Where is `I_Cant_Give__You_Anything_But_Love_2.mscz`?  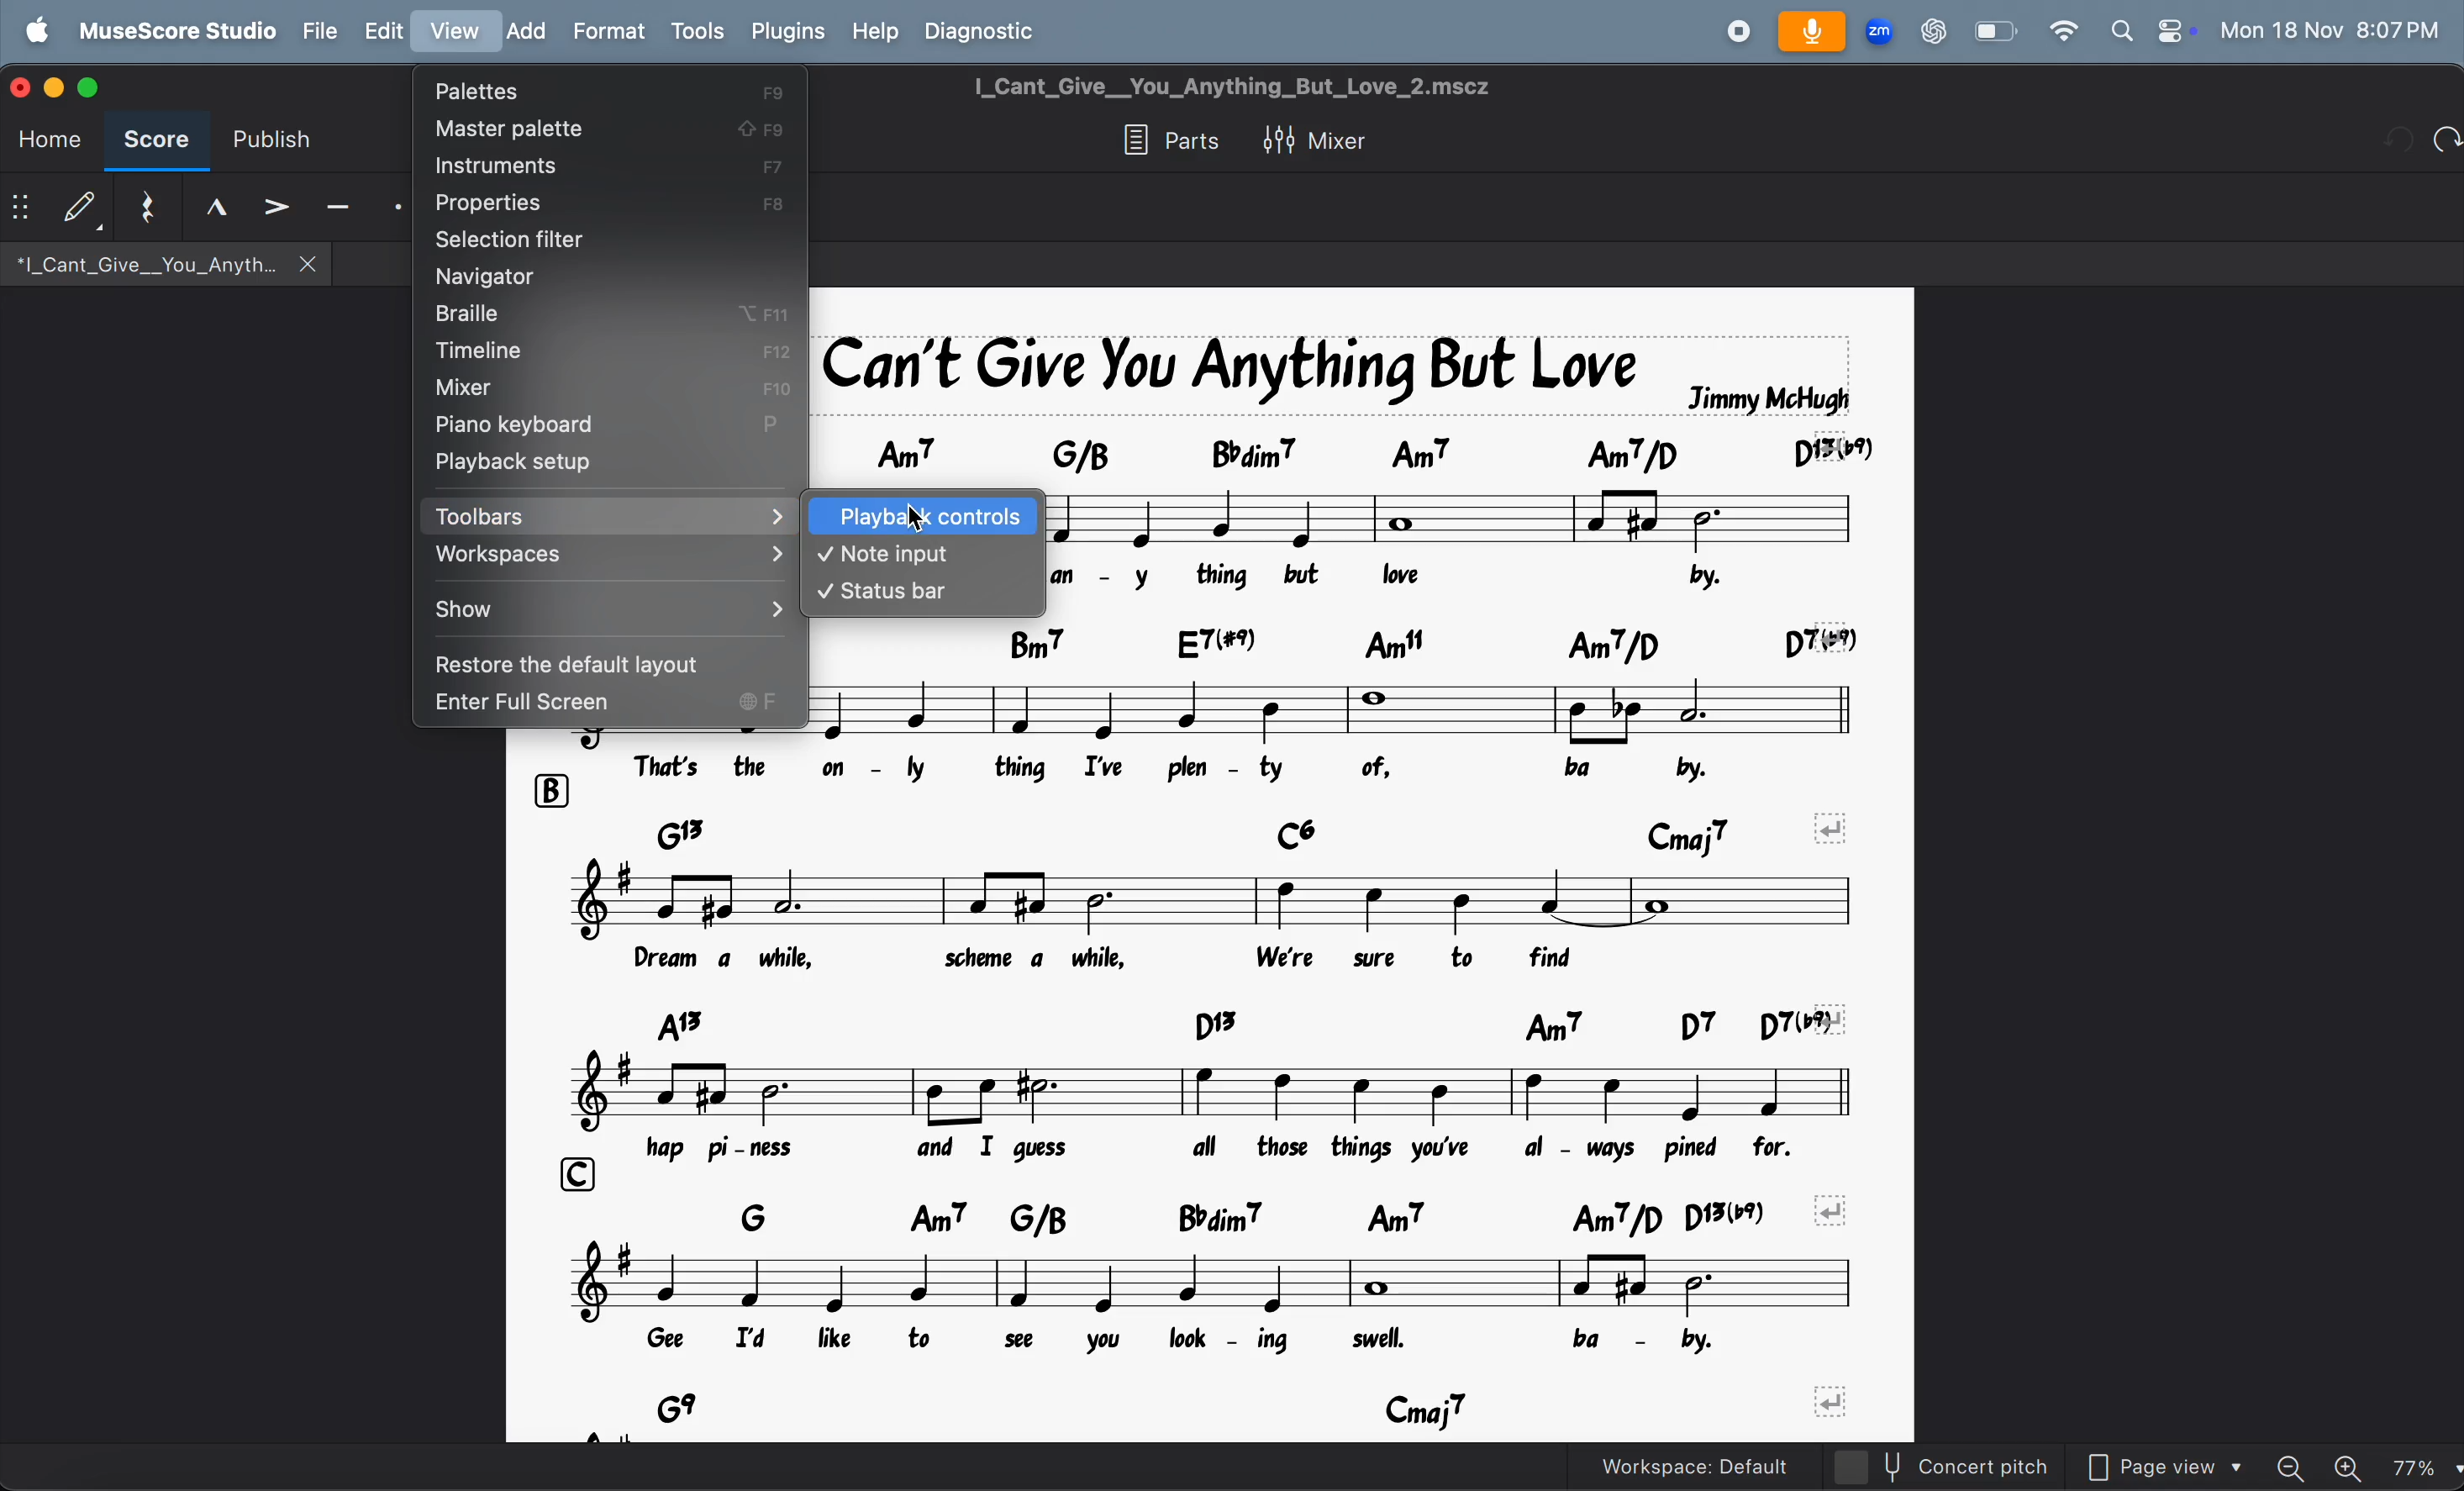
I_Cant_Give__You_Anything_But_Love_2.mscz is located at coordinates (1232, 87).